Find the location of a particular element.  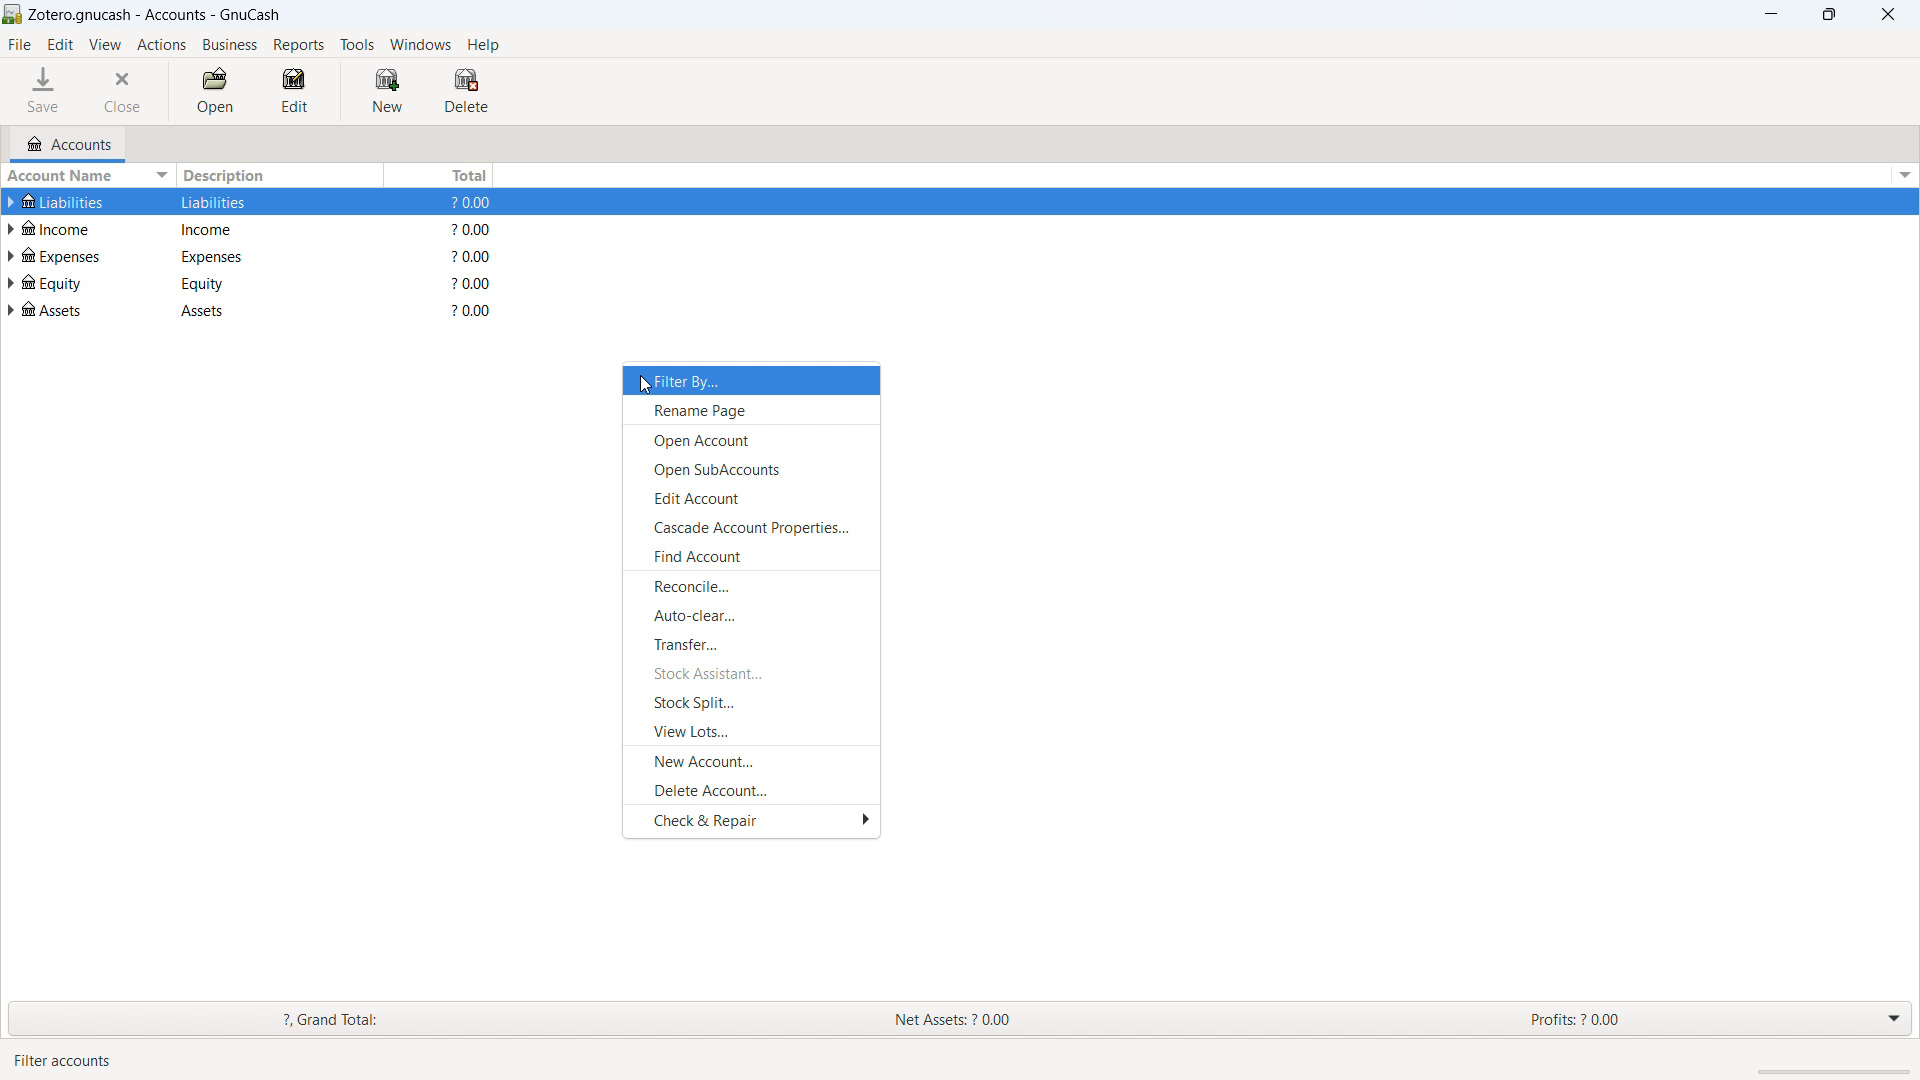

edit is located at coordinates (300, 91).